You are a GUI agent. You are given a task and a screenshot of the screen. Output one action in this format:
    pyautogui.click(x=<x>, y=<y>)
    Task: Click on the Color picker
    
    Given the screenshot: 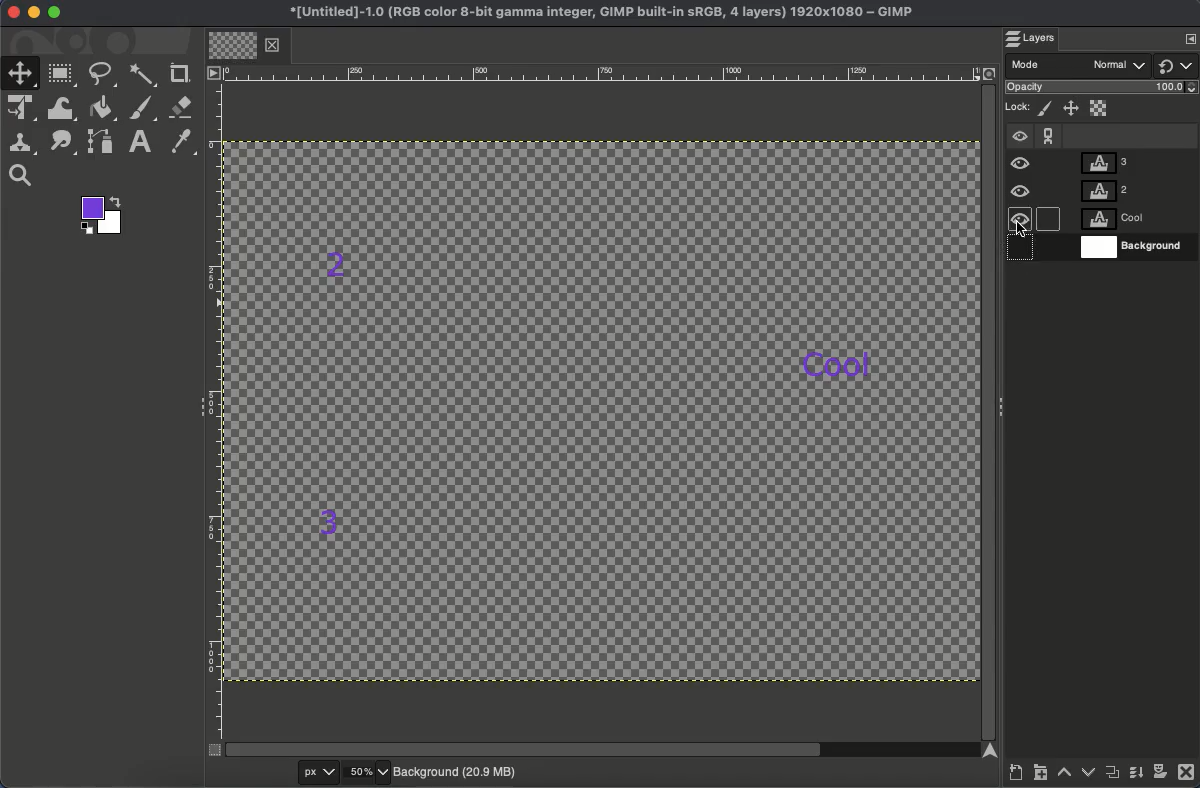 What is the action you would take?
    pyautogui.click(x=184, y=143)
    